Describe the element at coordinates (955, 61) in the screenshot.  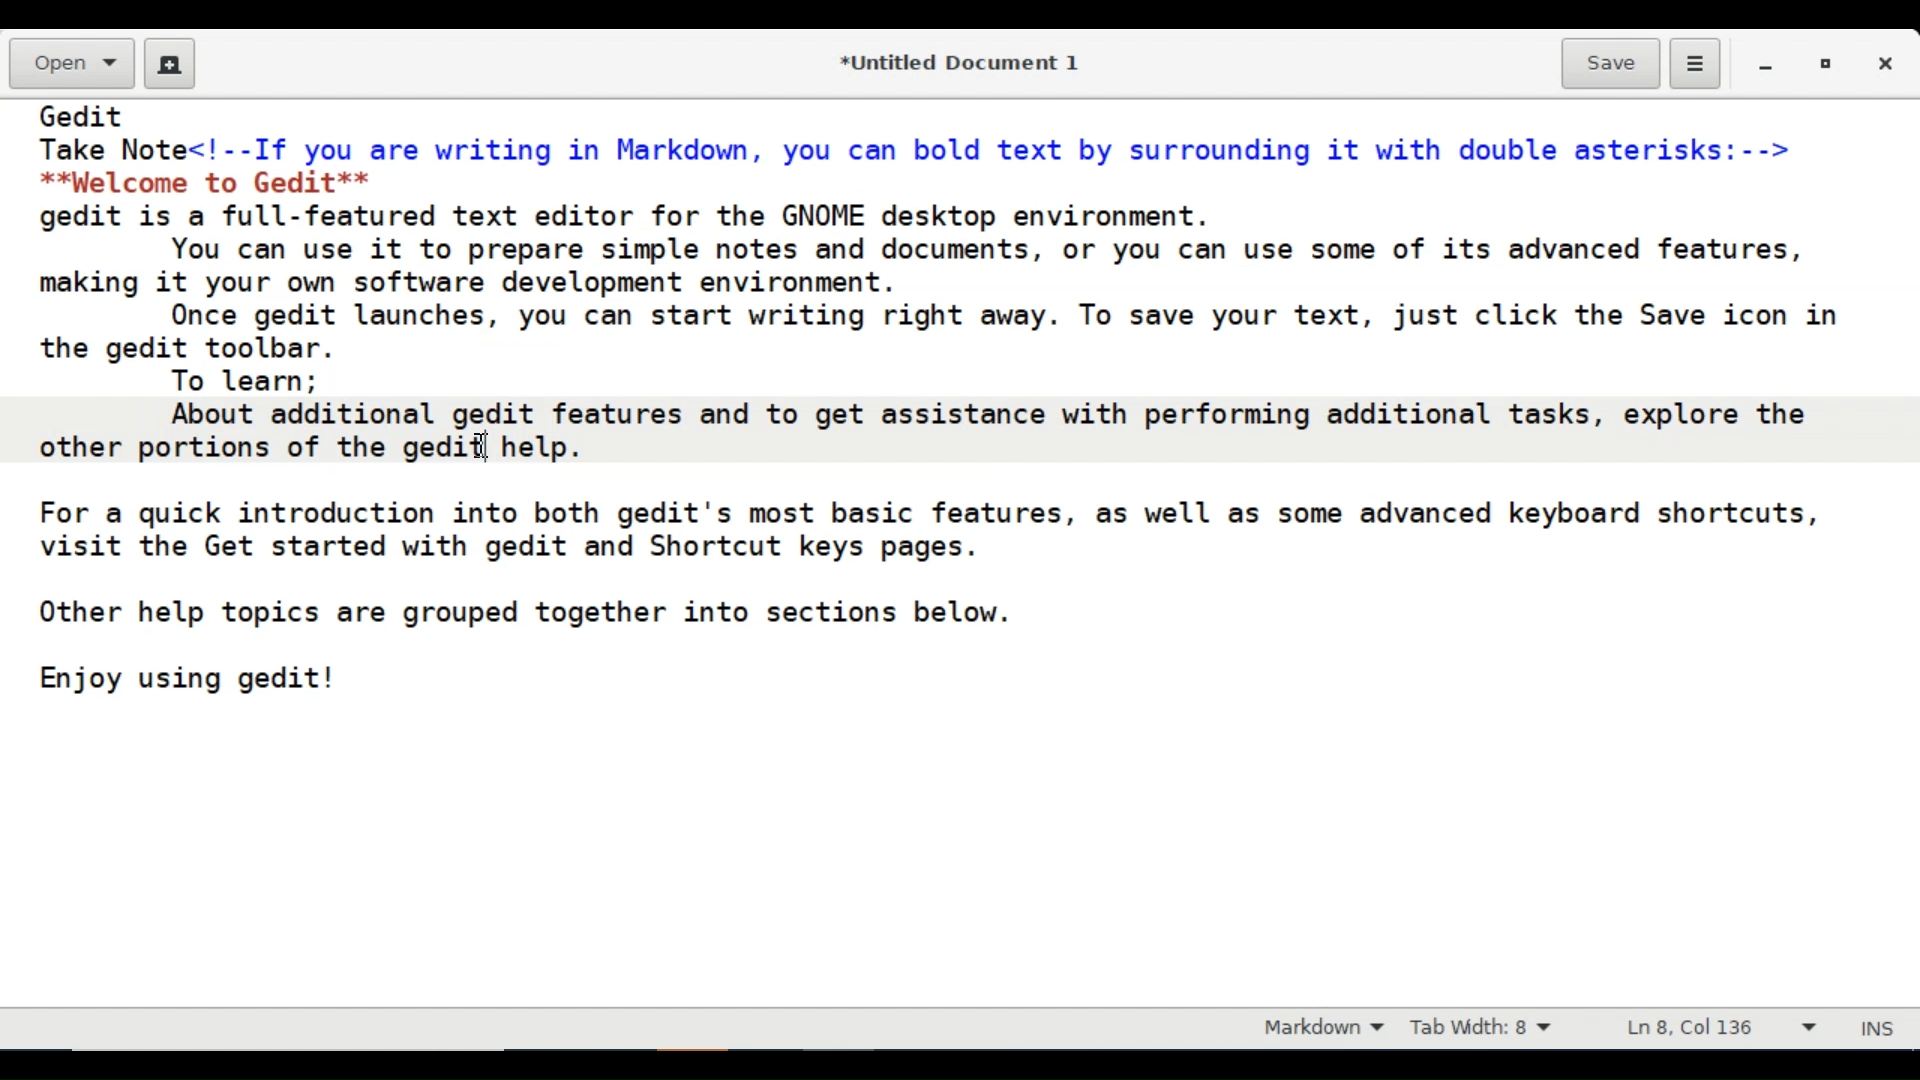
I see `Untitled  document` at that location.